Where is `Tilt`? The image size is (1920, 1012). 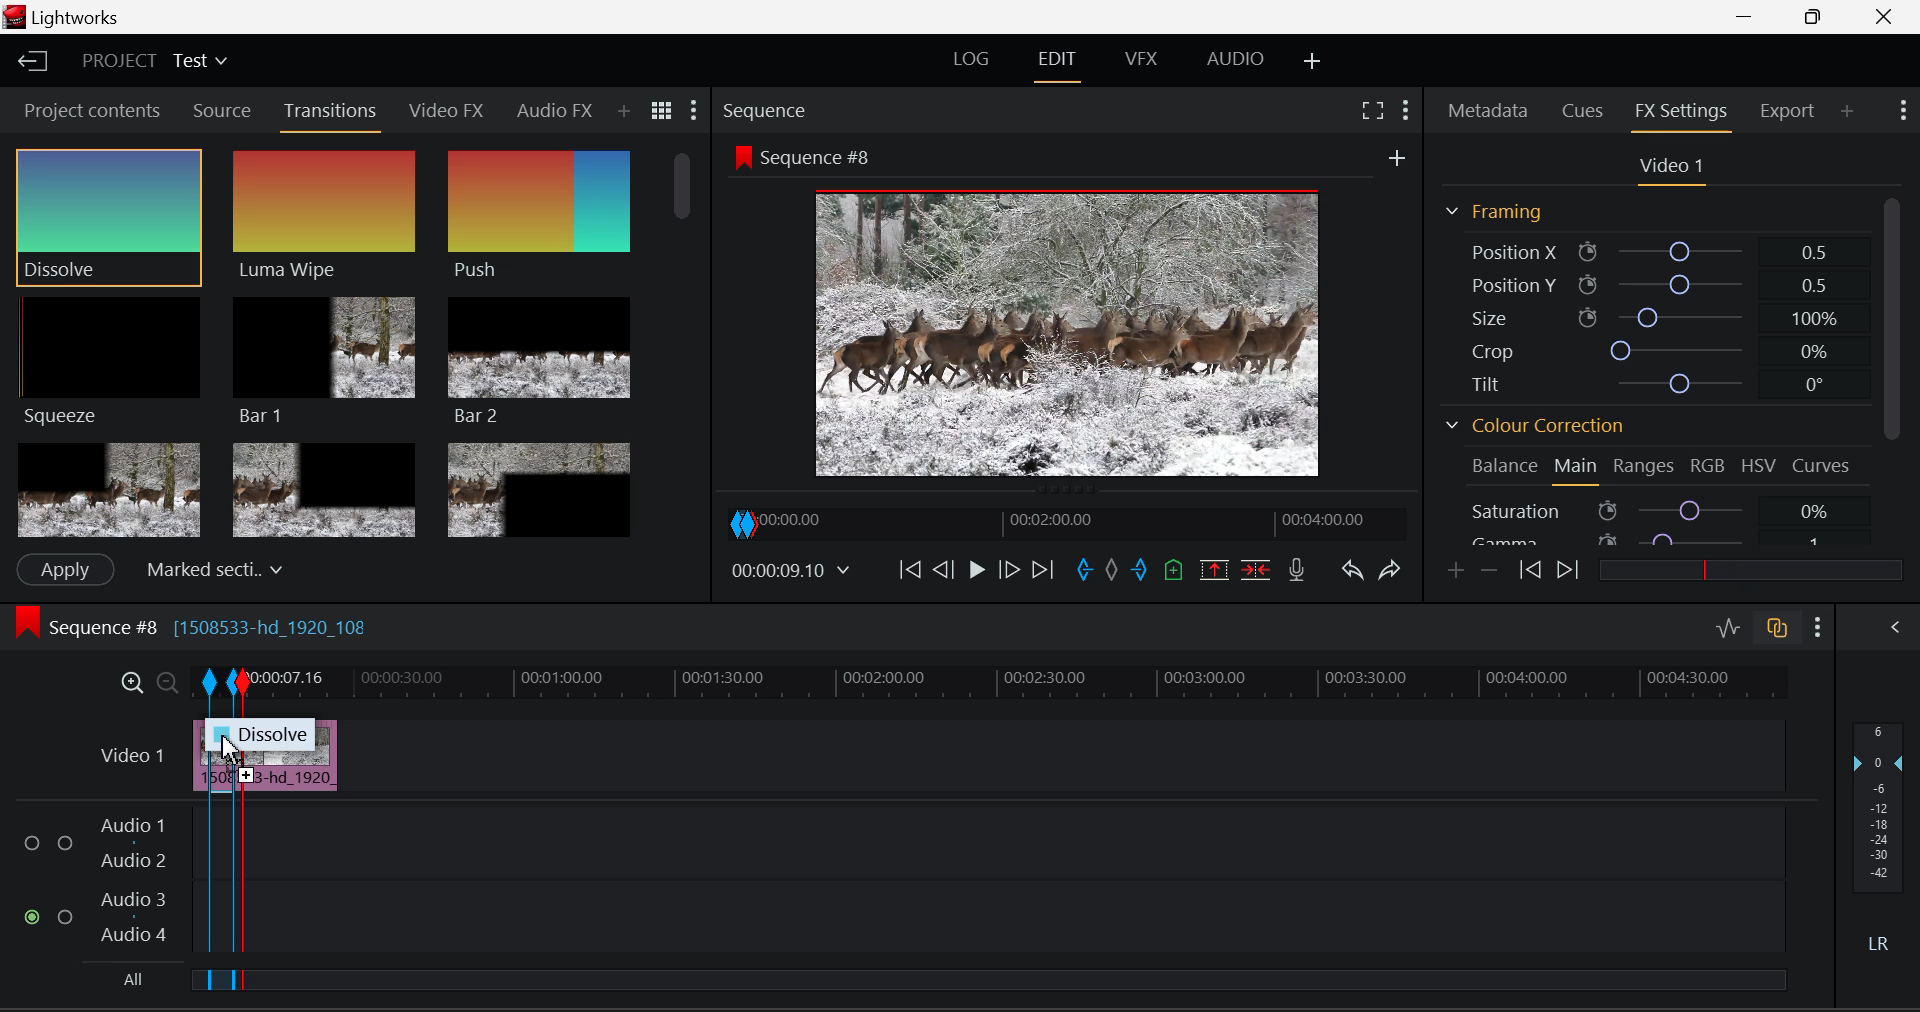
Tilt is located at coordinates (1644, 382).